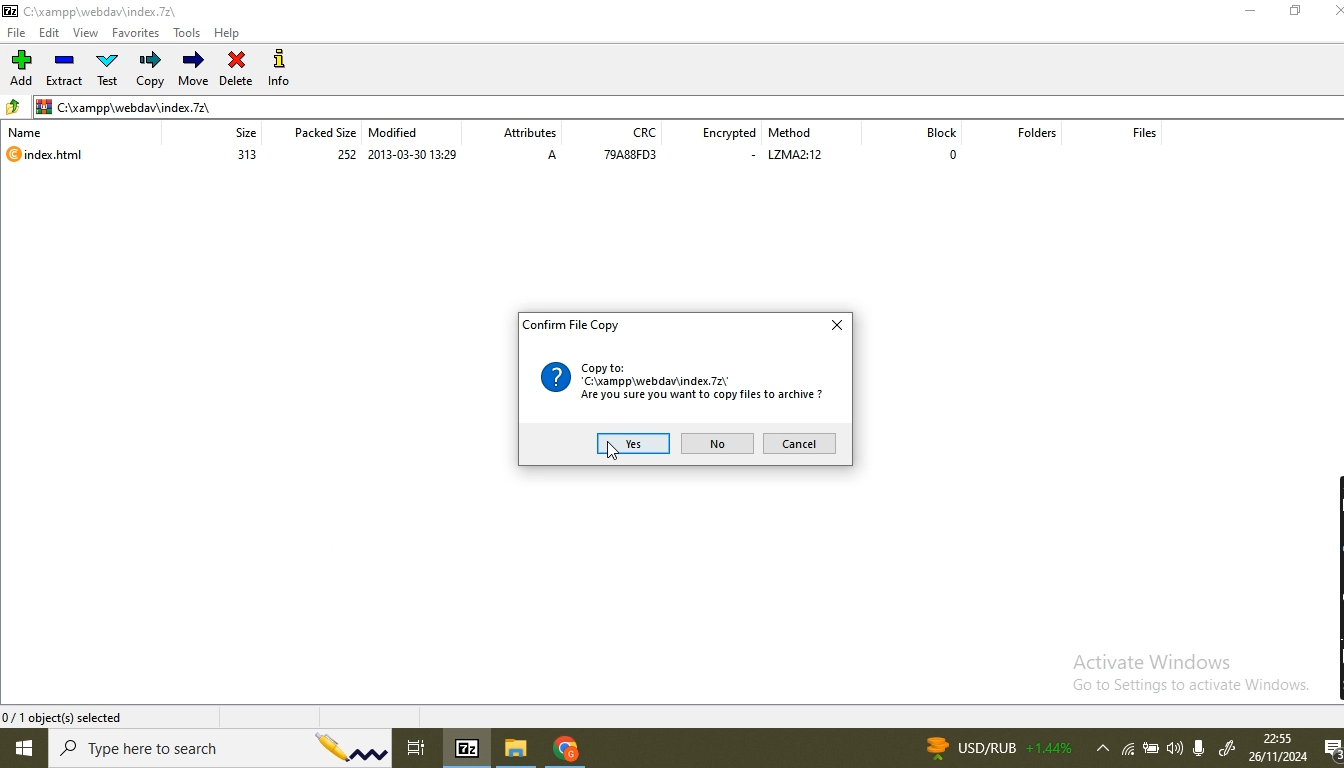  Describe the element at coordinates (27, 132) in the screenshot. I see `name` at that location.